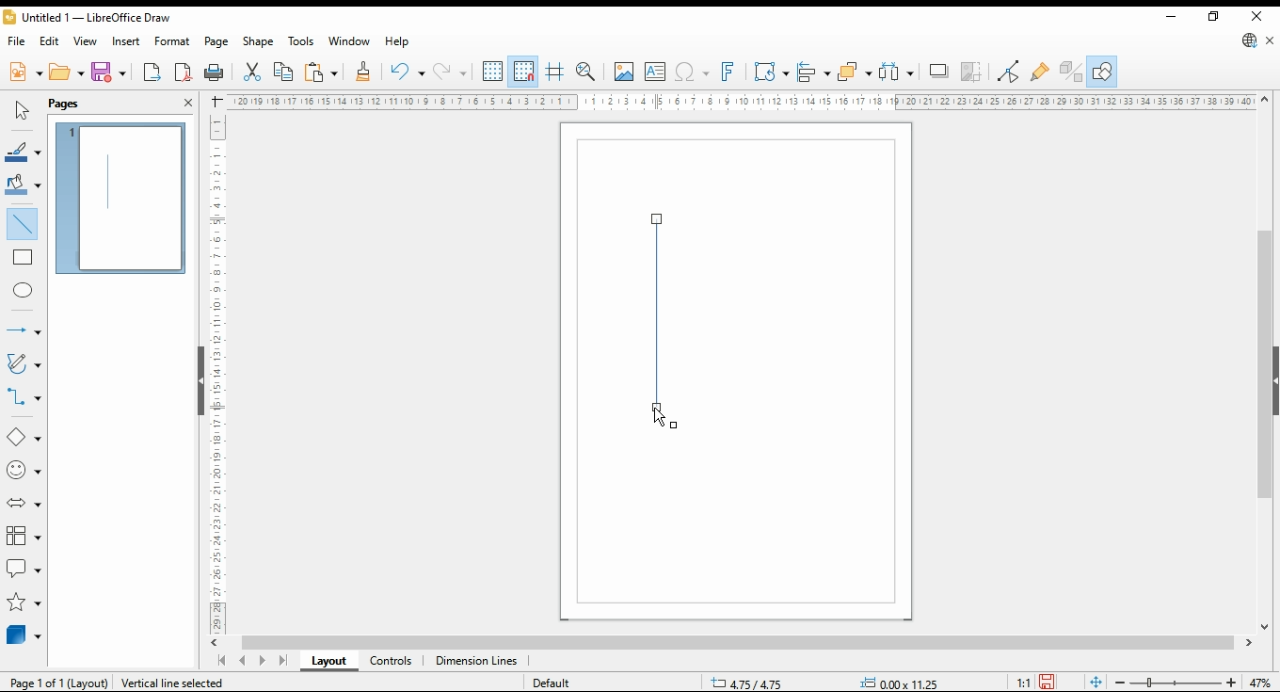 The width and height of the screenshot is (1280, 692). What do you see at coordinates (1096, 682) in the screenshot?
I see `fit page to current window` at bounding box center [1096, 682].